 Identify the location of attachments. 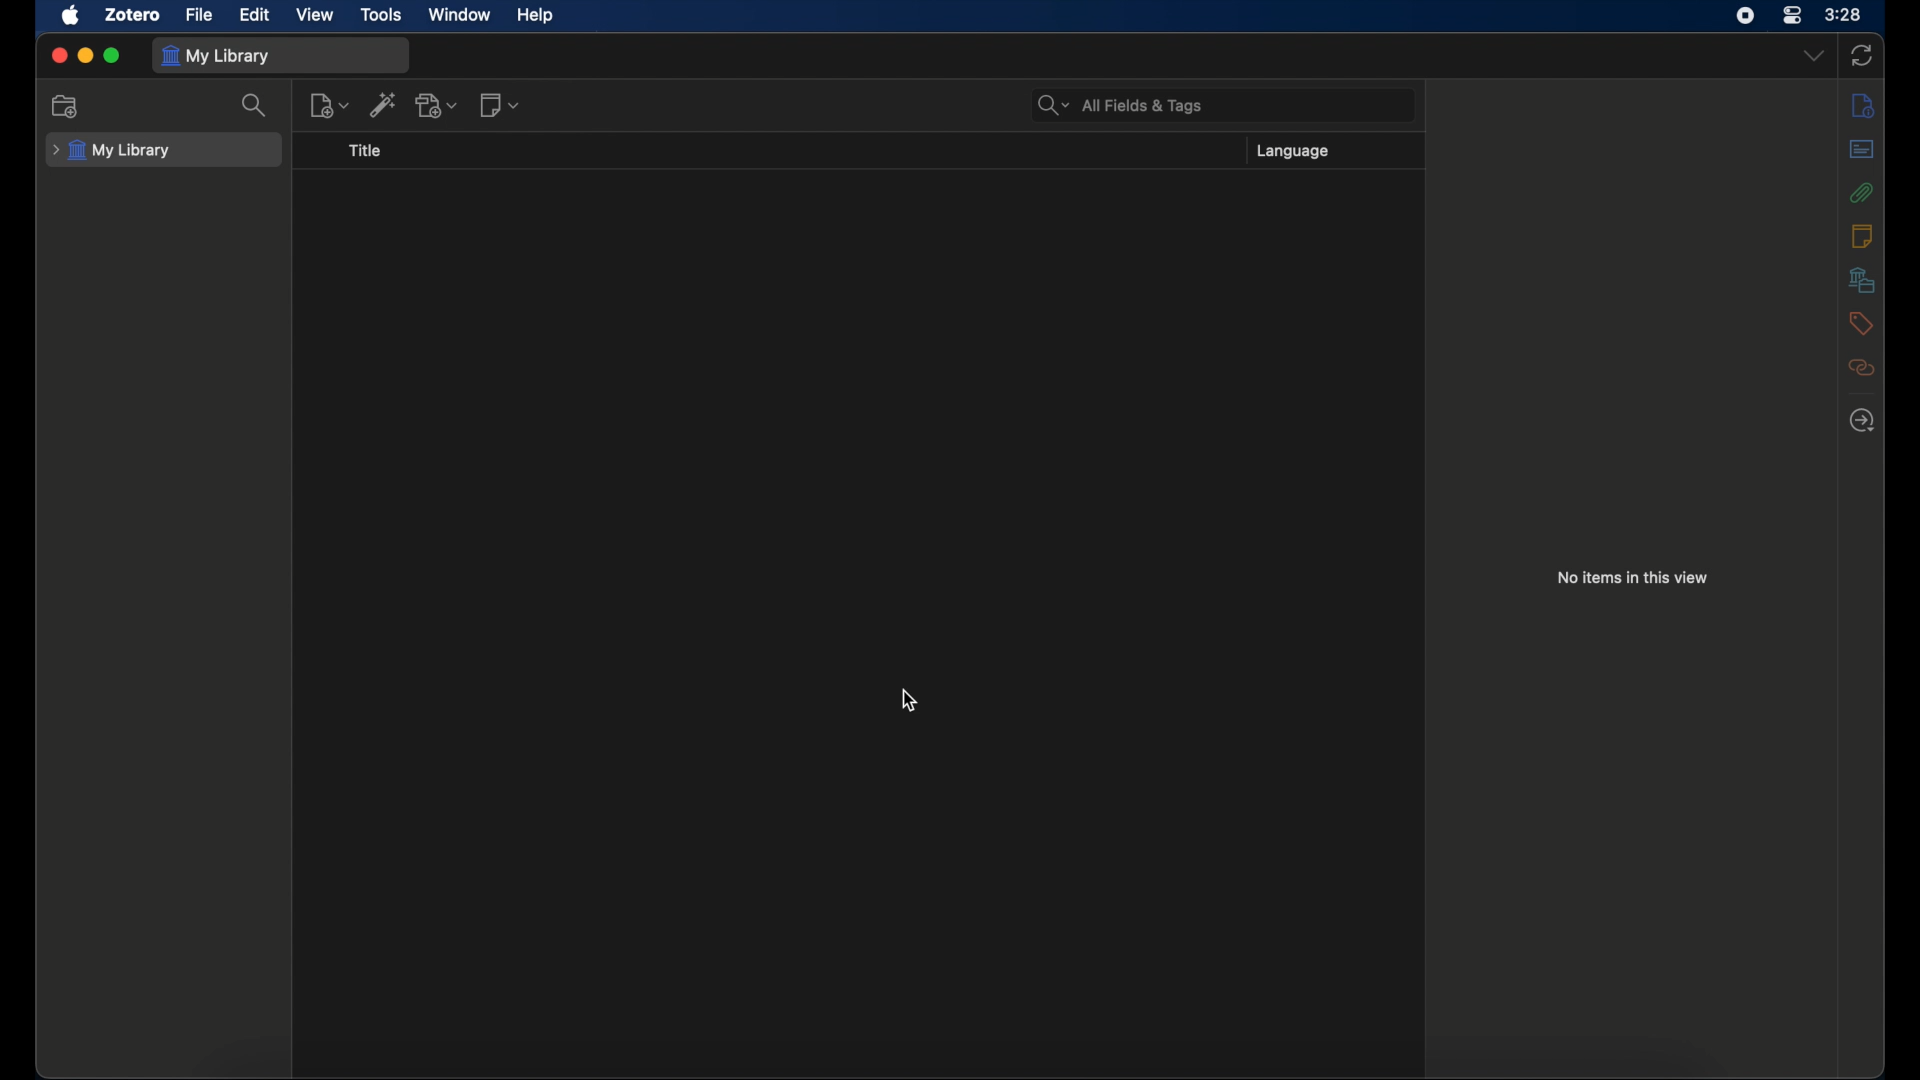
(1860, 192).